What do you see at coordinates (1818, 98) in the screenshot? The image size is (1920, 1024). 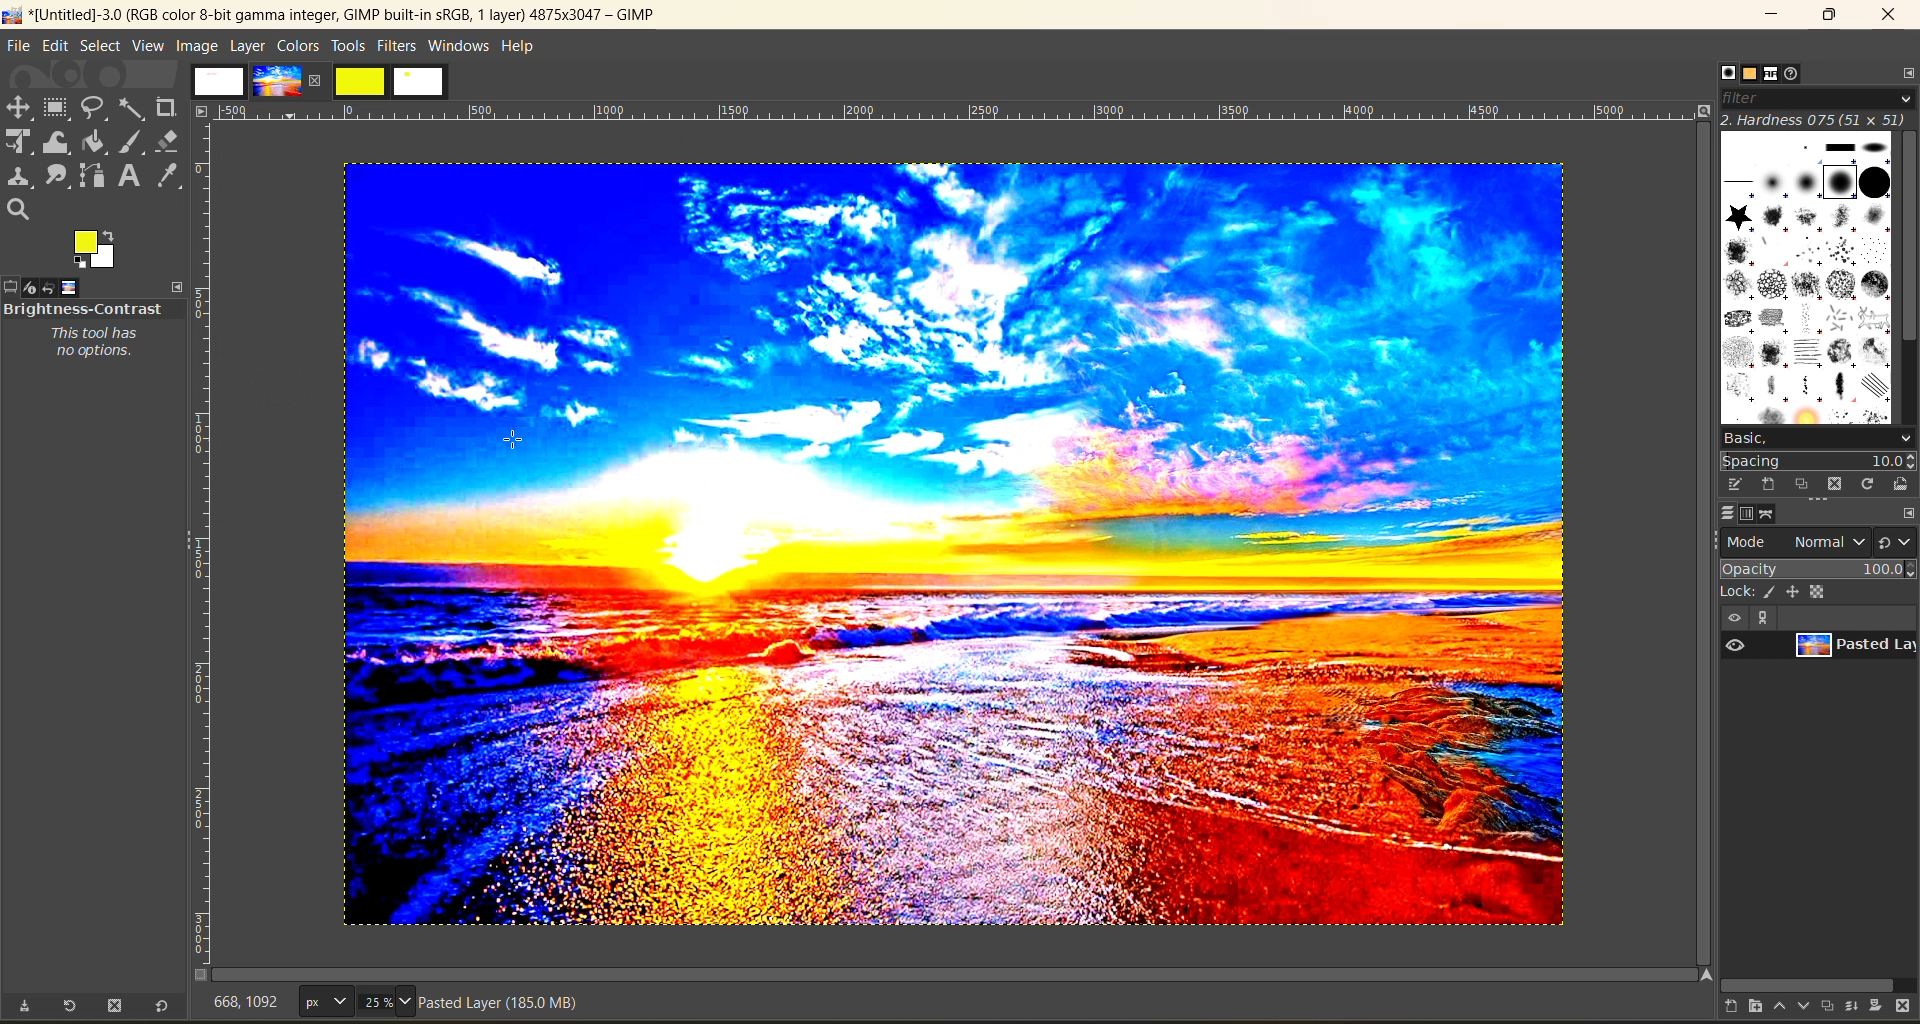 I see `filter` at bounding box center [1818, 98].